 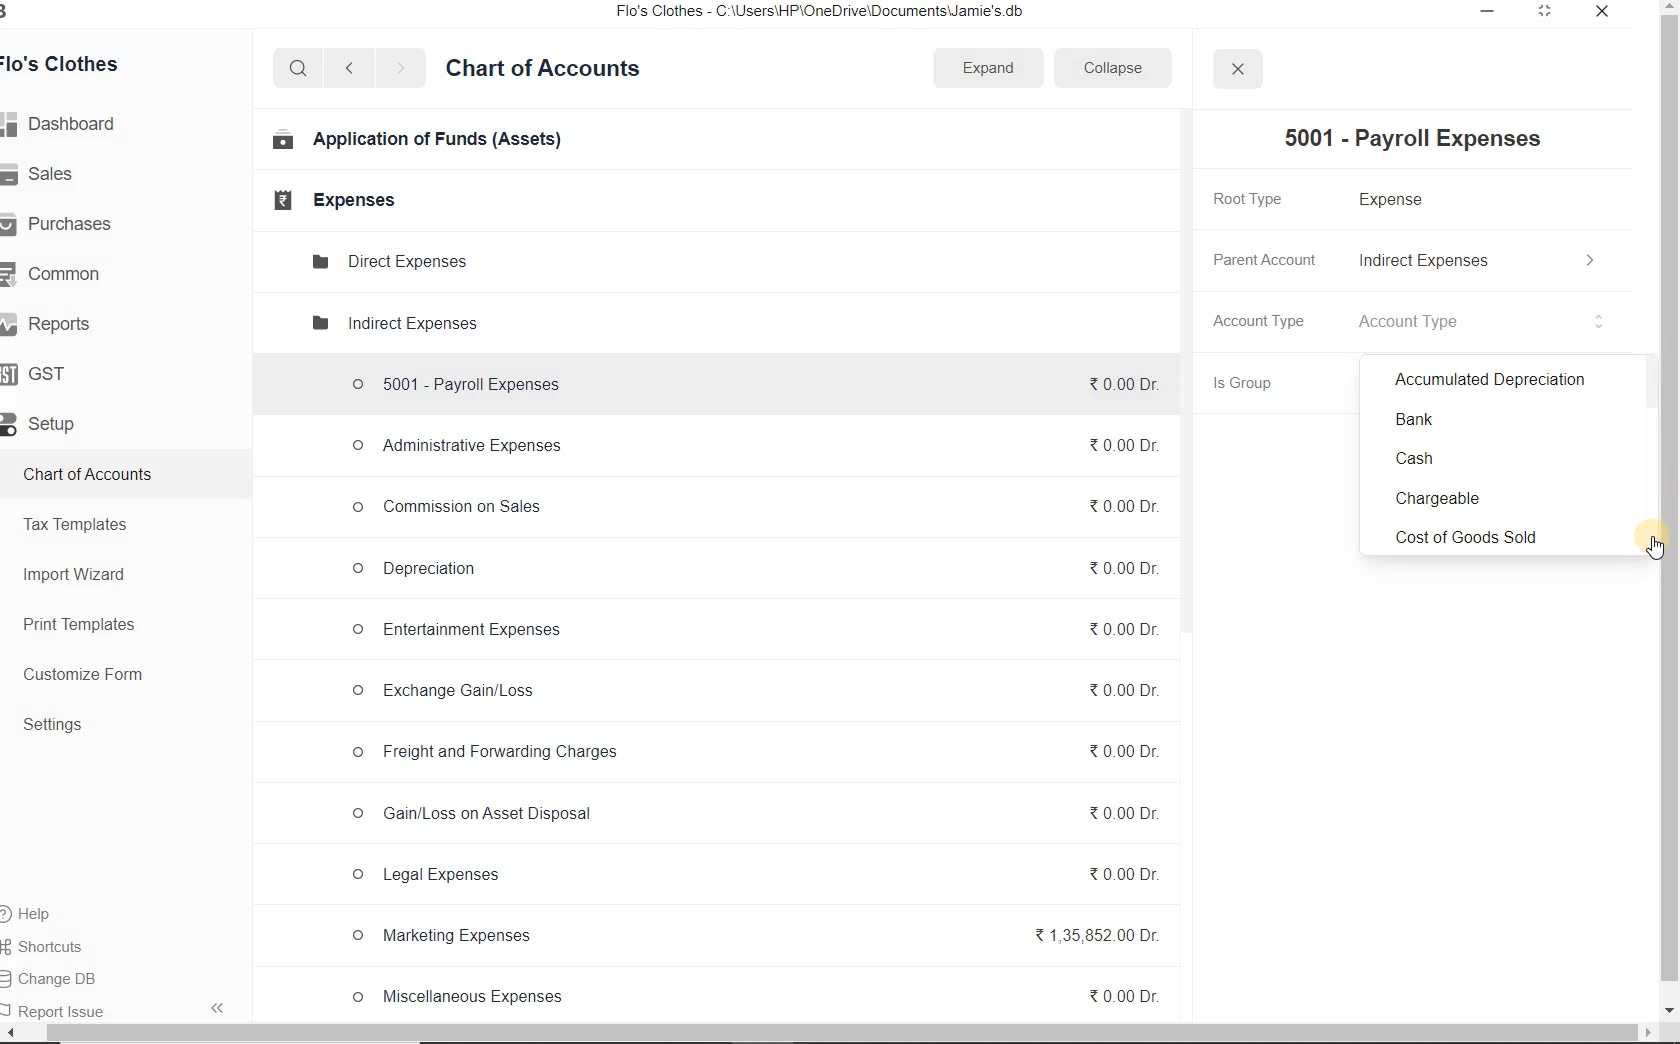 What do you see at coordinates (78, 574) in the screenshot?
I see `Import Wizard` at bounding box center [78, 574].